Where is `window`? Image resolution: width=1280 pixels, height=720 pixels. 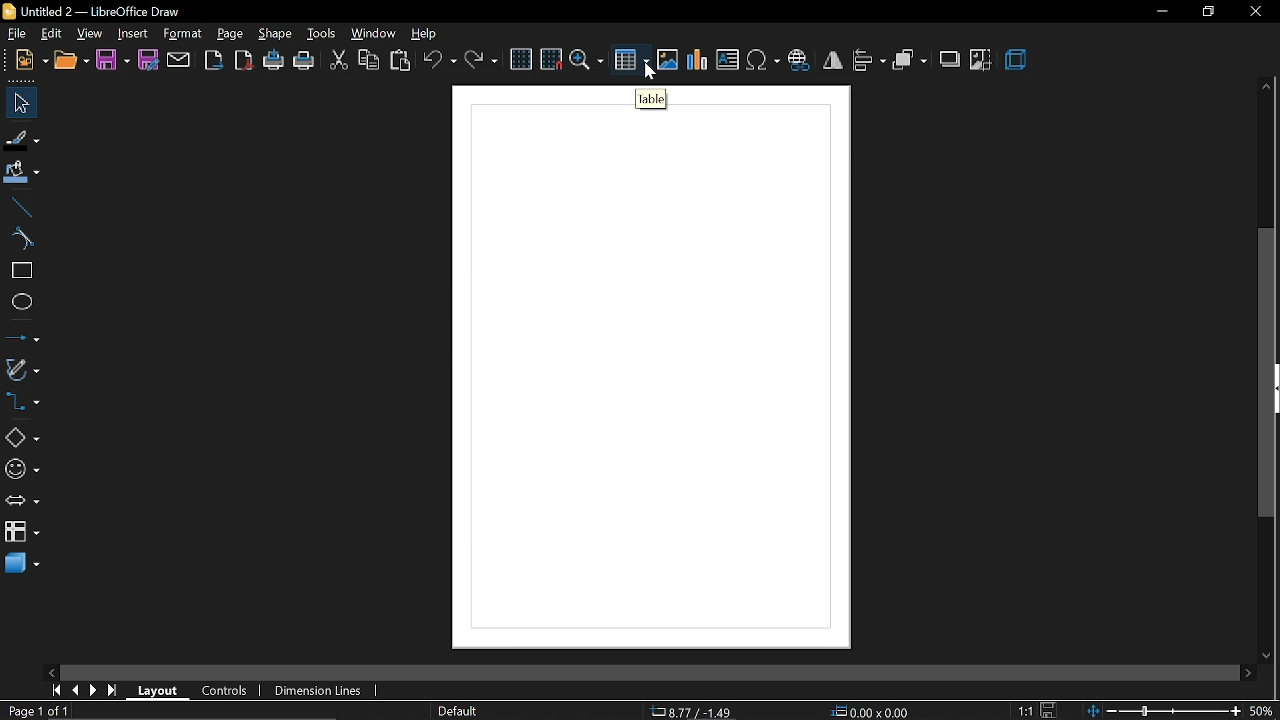
window is located at coordinates (375, 36).